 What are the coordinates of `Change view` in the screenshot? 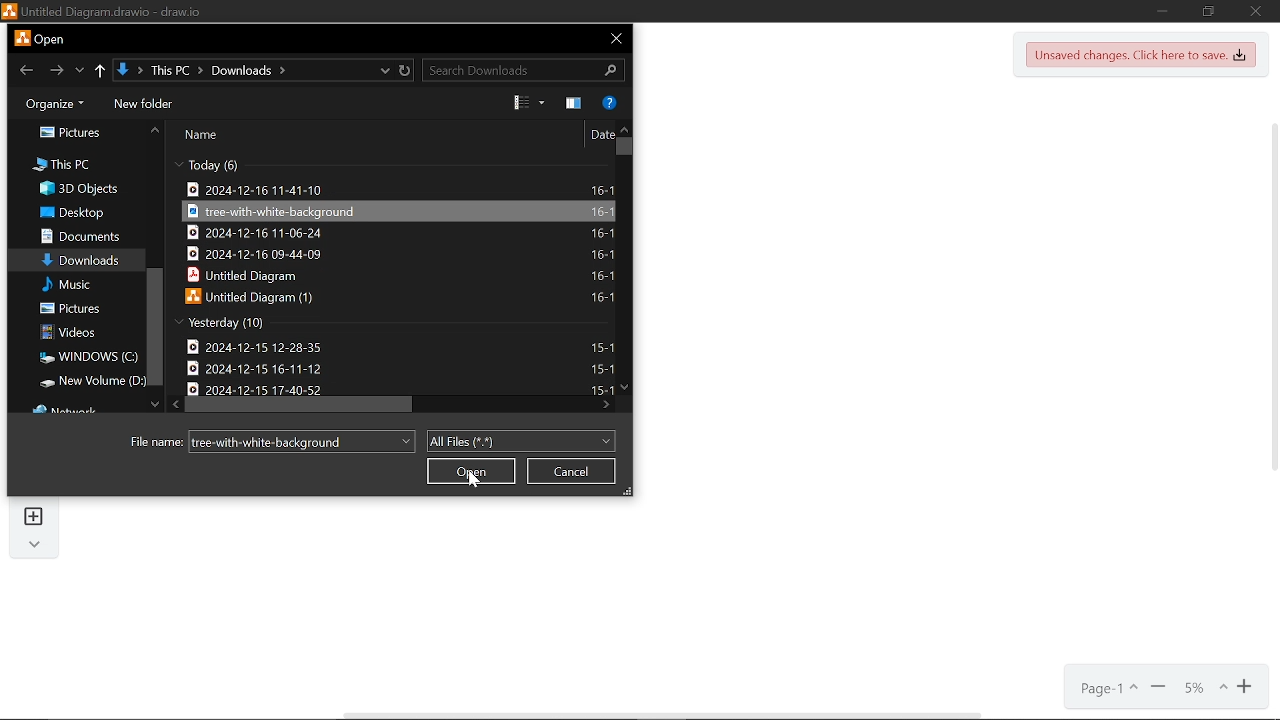 It's located at (533, 103).